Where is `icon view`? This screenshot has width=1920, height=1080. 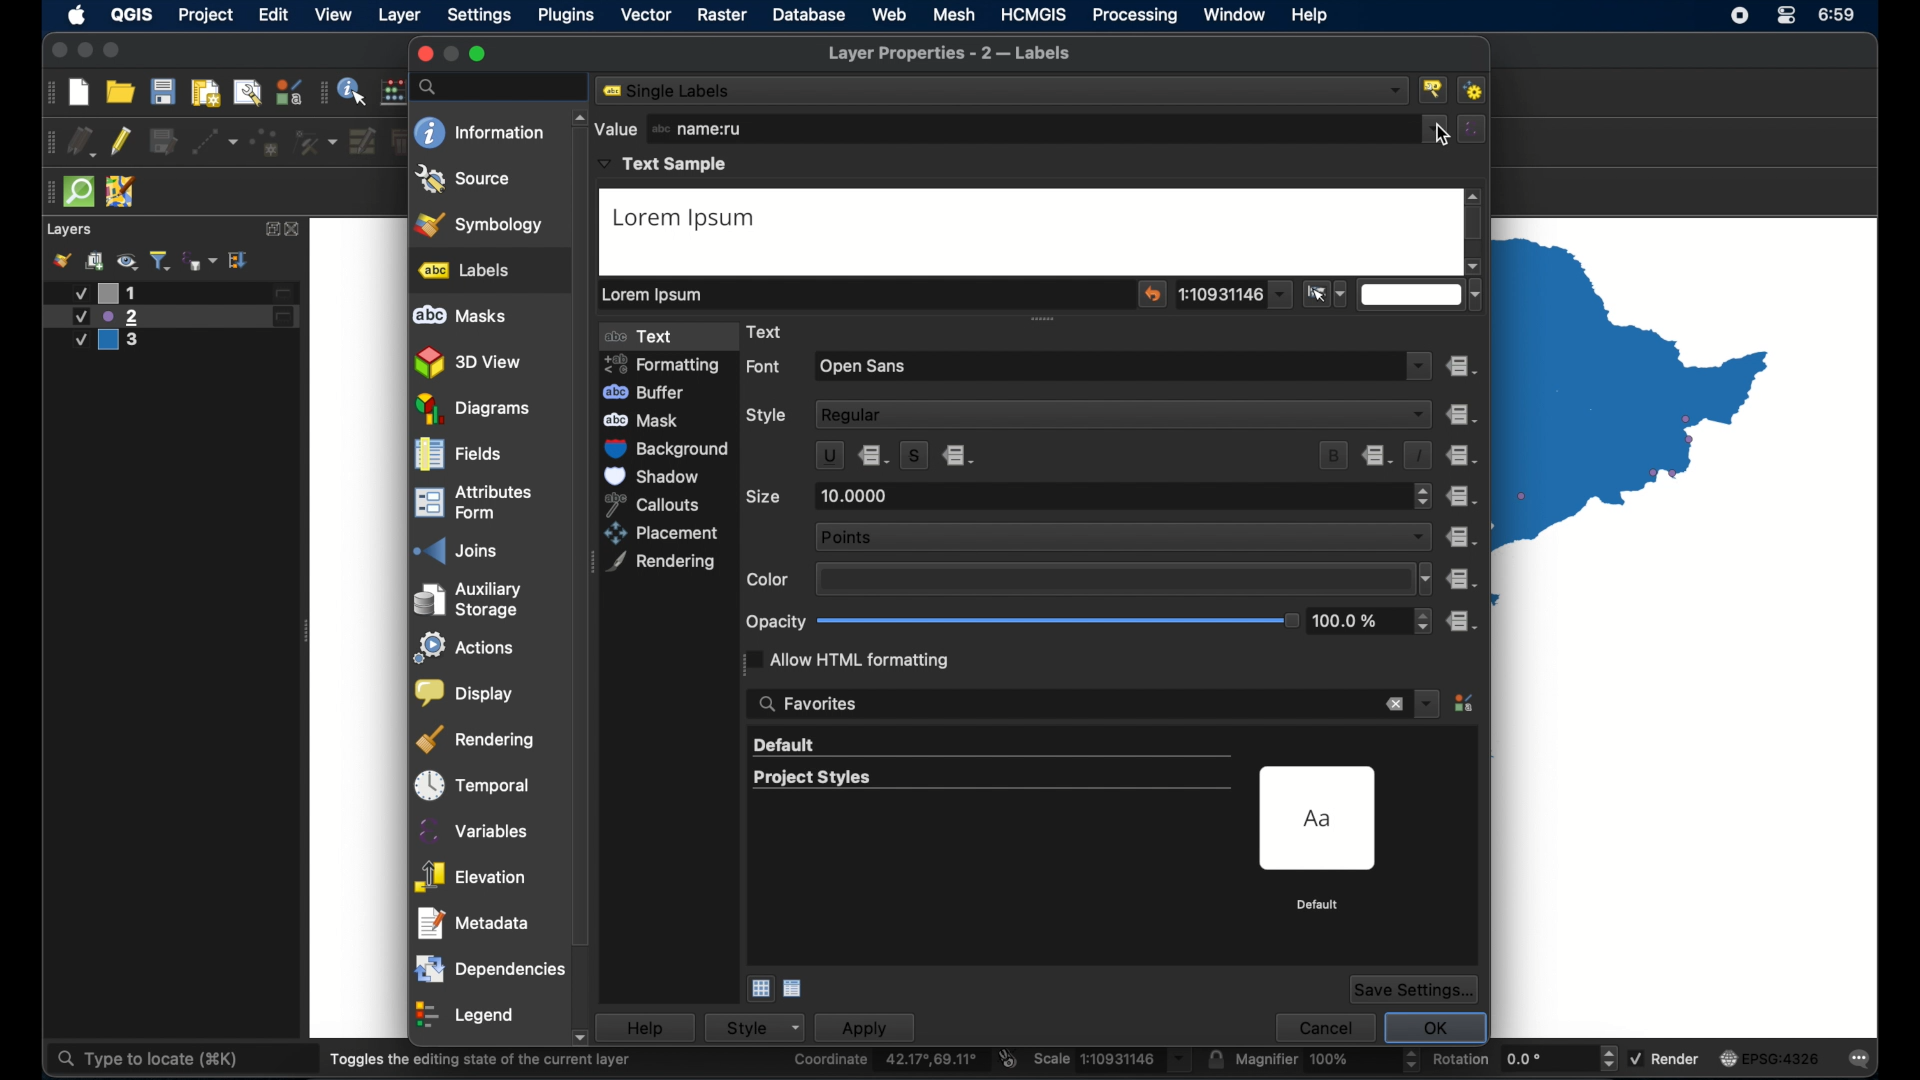 icon view is located at coordinates (759, 989).